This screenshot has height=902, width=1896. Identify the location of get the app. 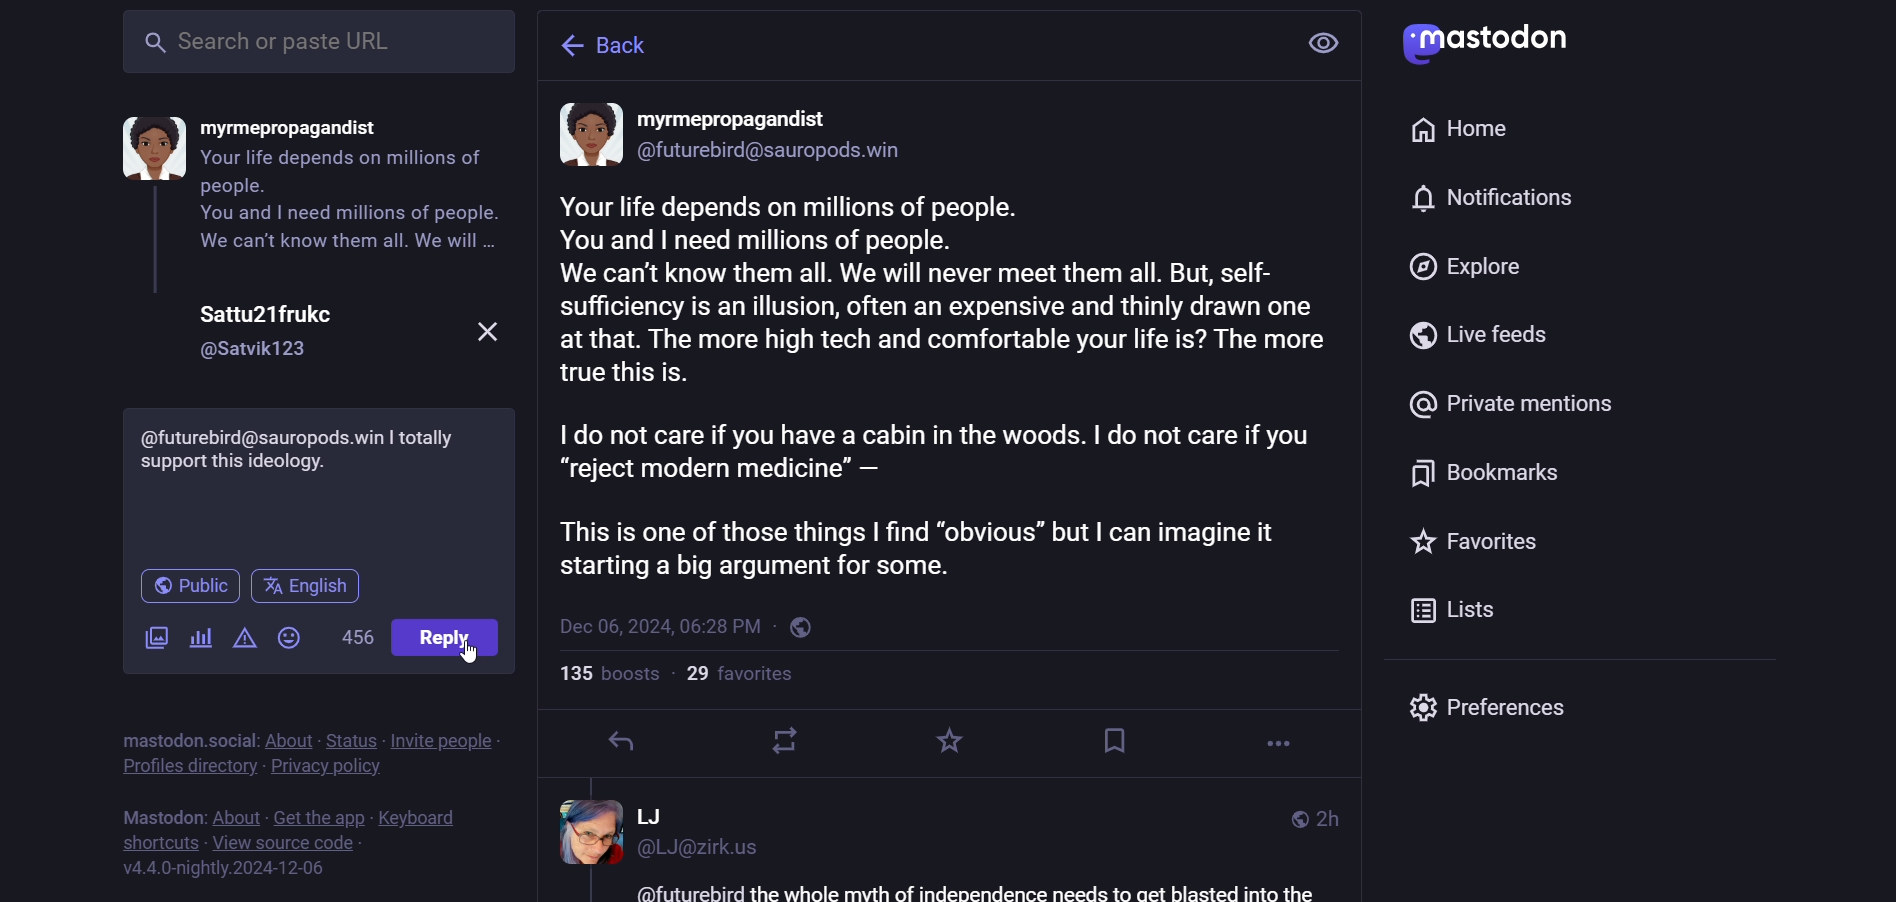
(316, 817).